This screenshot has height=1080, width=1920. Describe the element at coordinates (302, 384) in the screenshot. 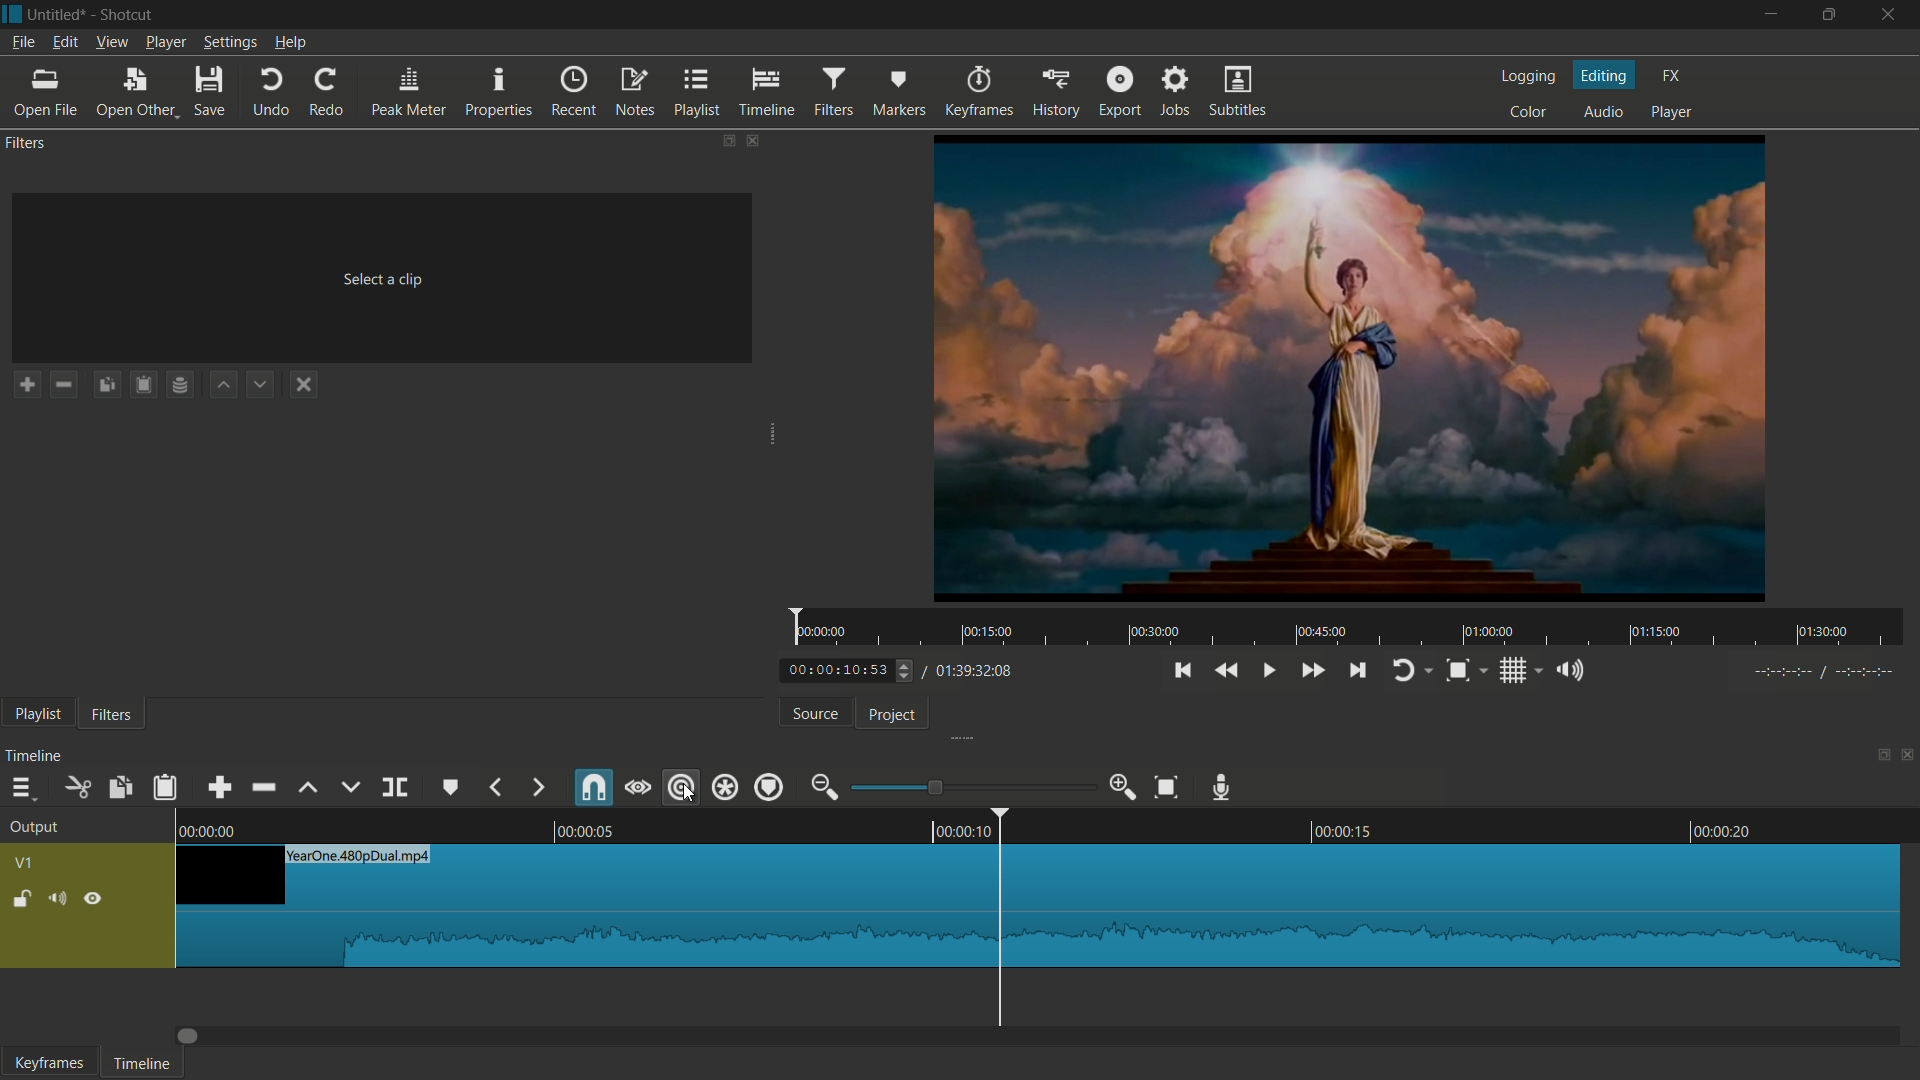

I see `deselect a filter` at that location.